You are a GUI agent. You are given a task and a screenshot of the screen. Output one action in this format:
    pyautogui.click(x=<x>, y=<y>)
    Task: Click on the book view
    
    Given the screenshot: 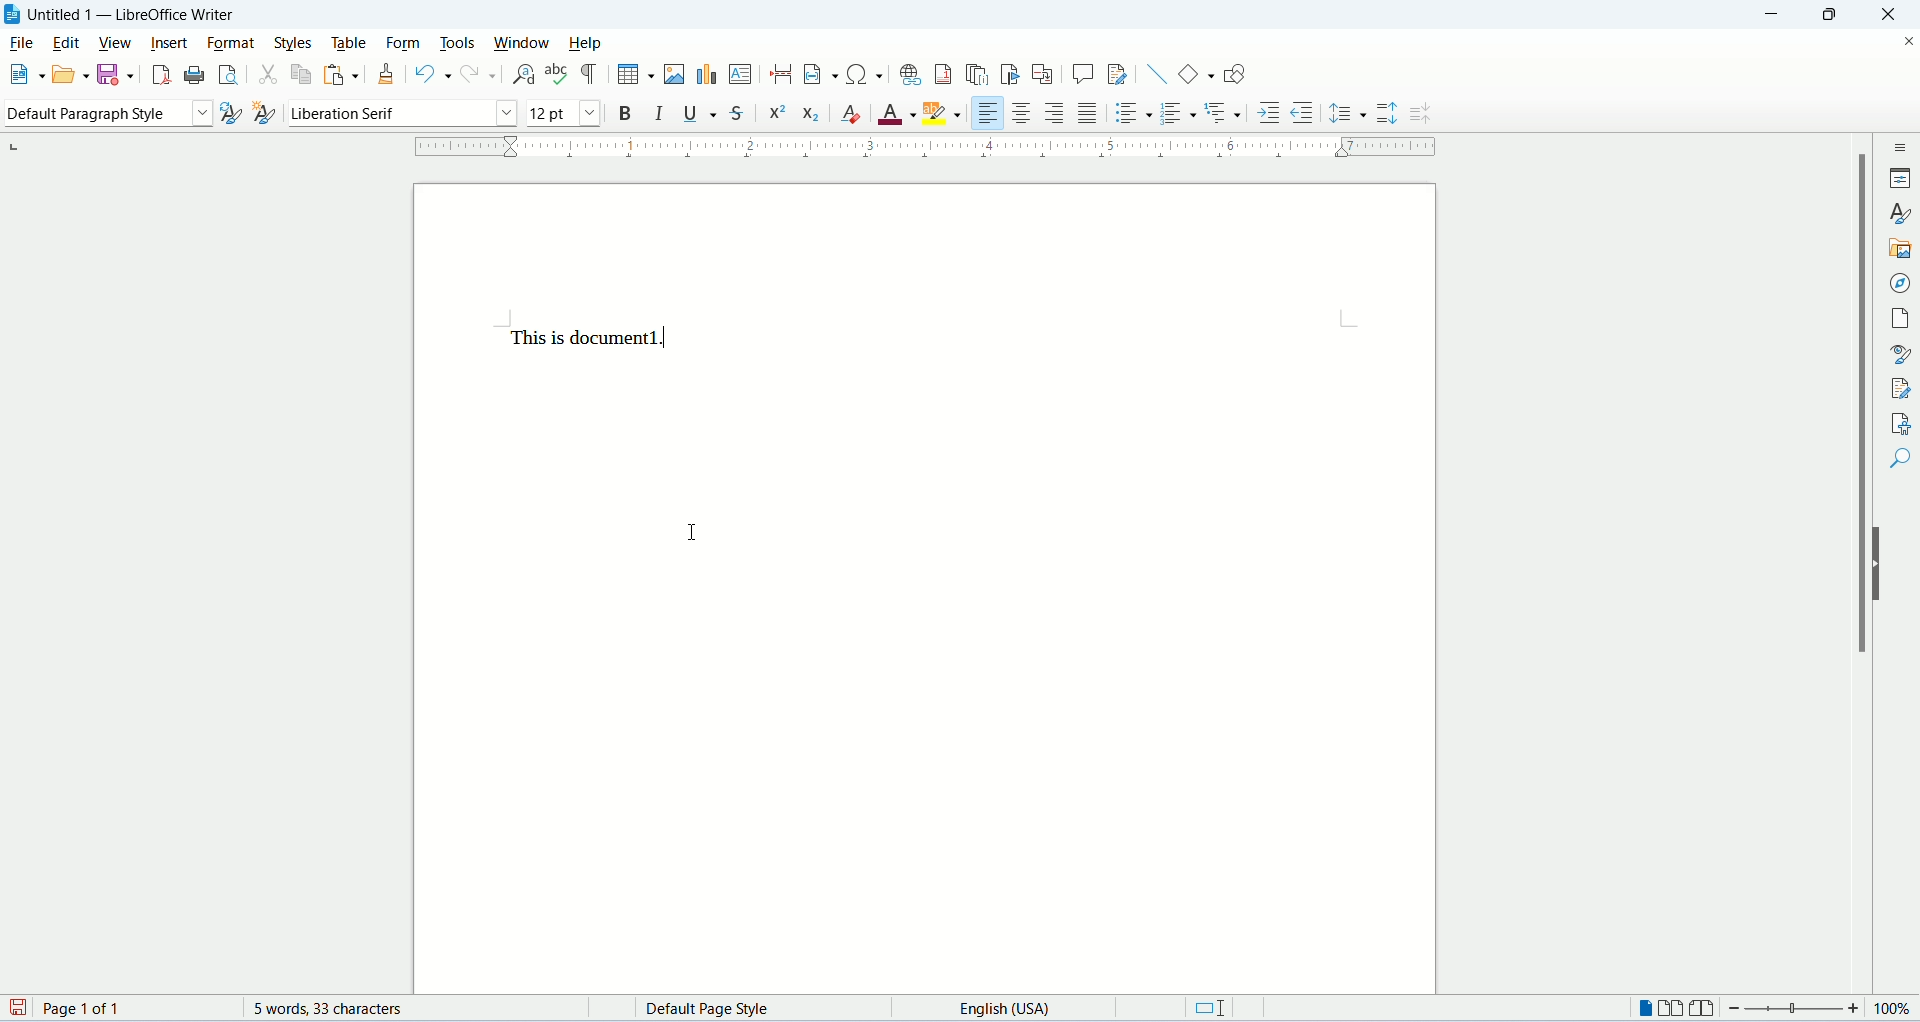 What is the action you would take?
    pyautogui.click(x=1702, y=1007)
    